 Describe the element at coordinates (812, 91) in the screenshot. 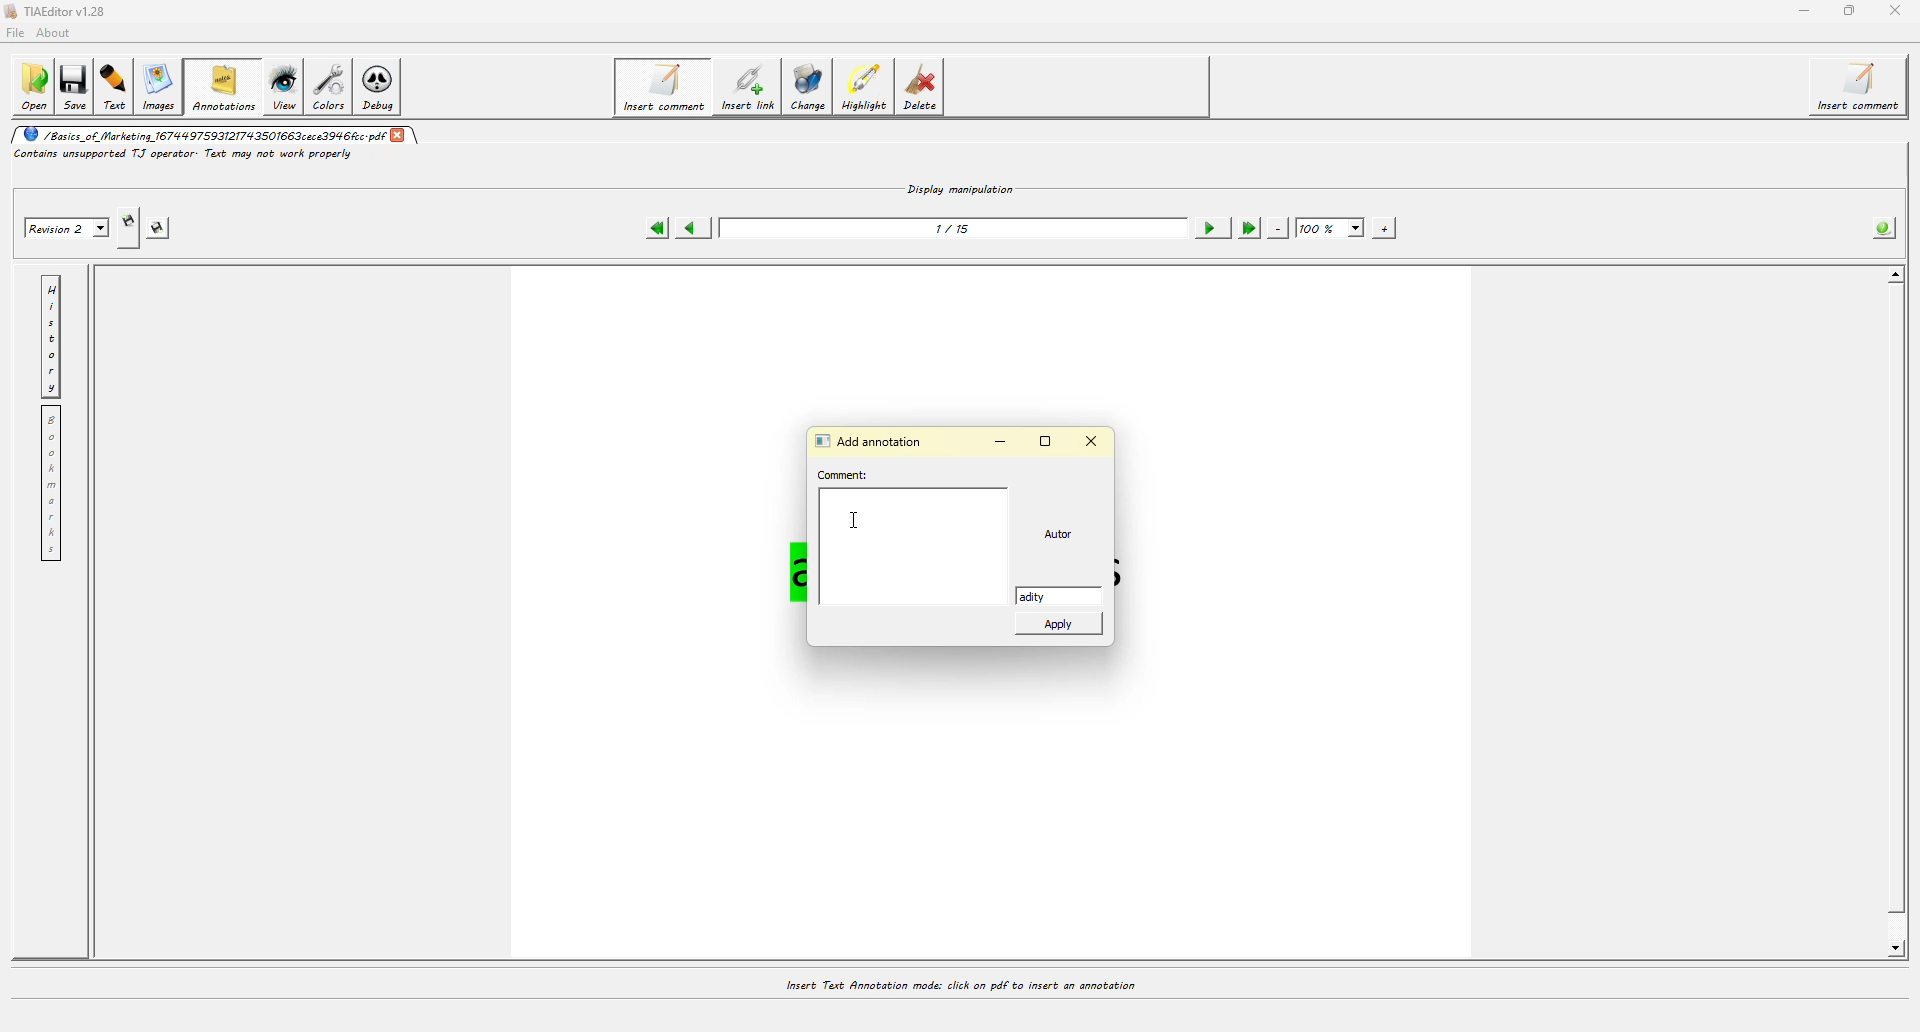

I see `change` at that location.